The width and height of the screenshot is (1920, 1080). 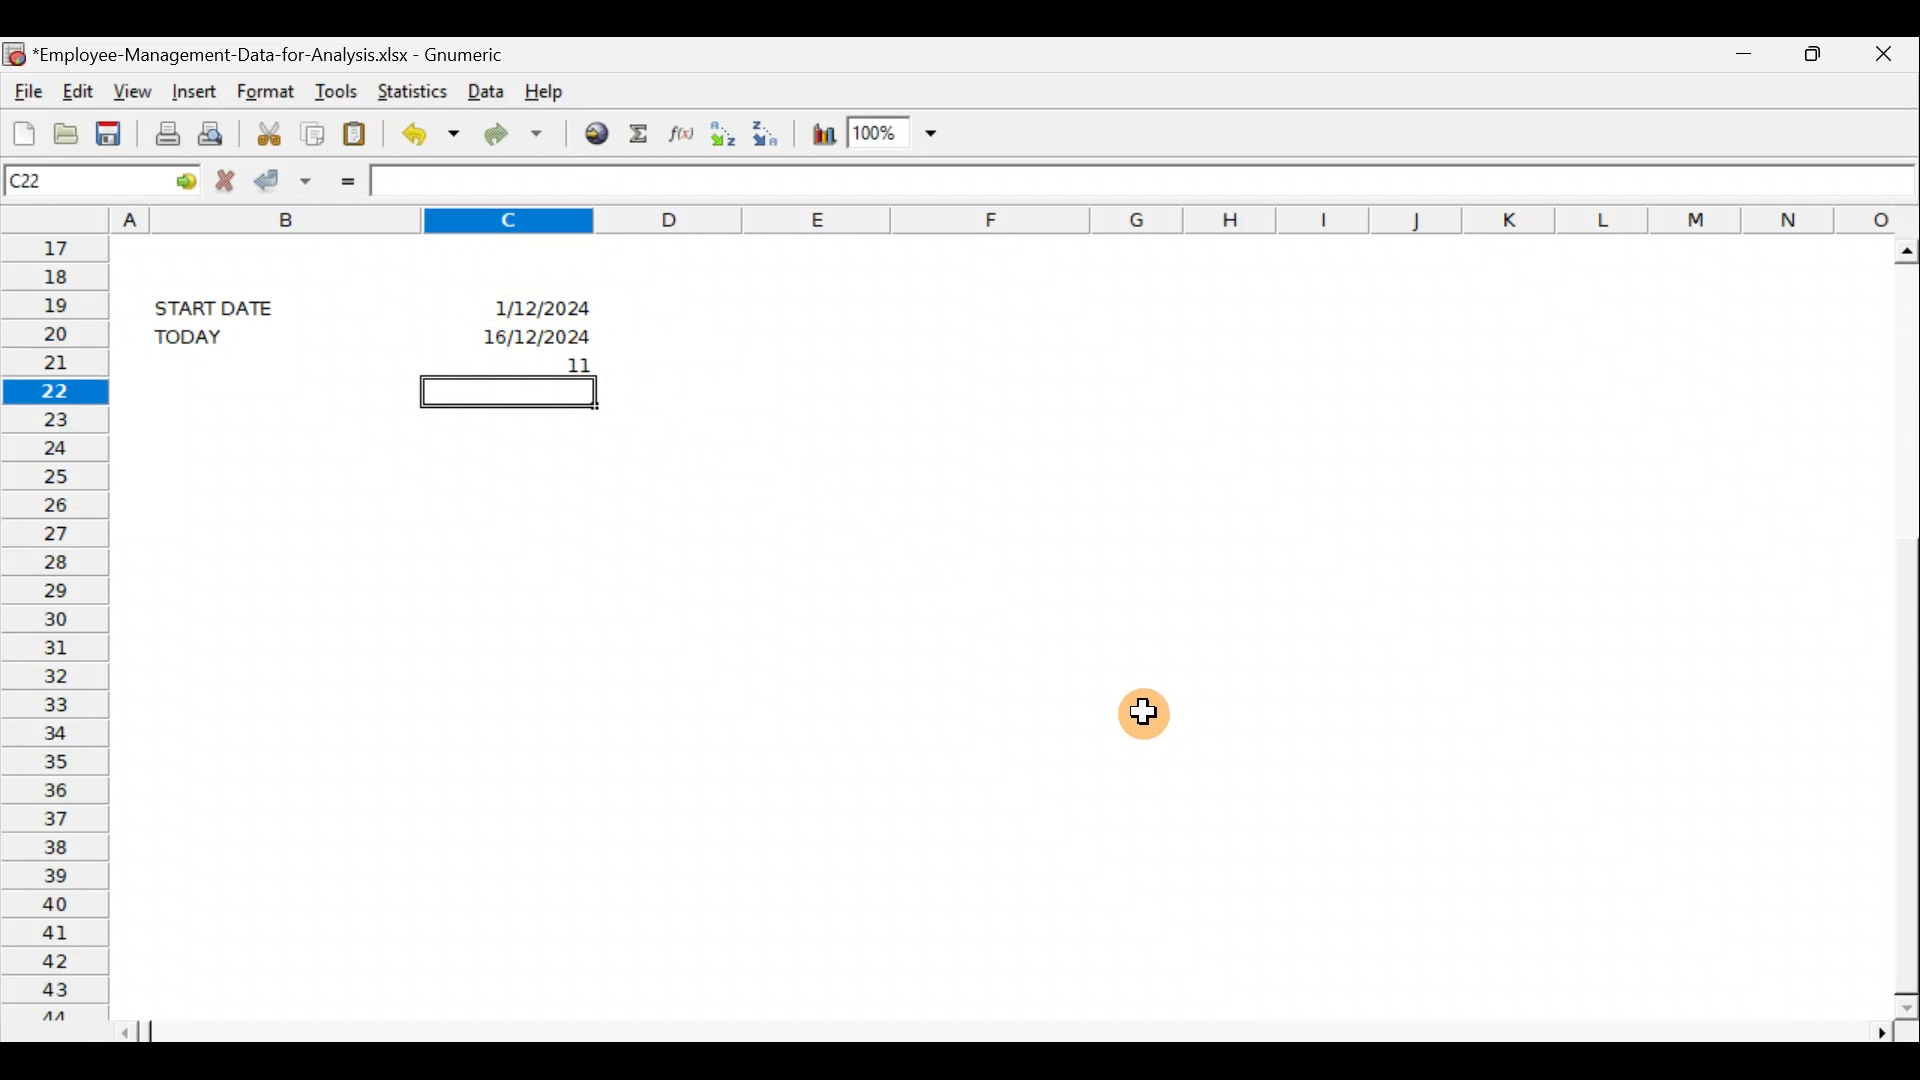 I want to click on 1/12/2024, so click(x=544, y=310).